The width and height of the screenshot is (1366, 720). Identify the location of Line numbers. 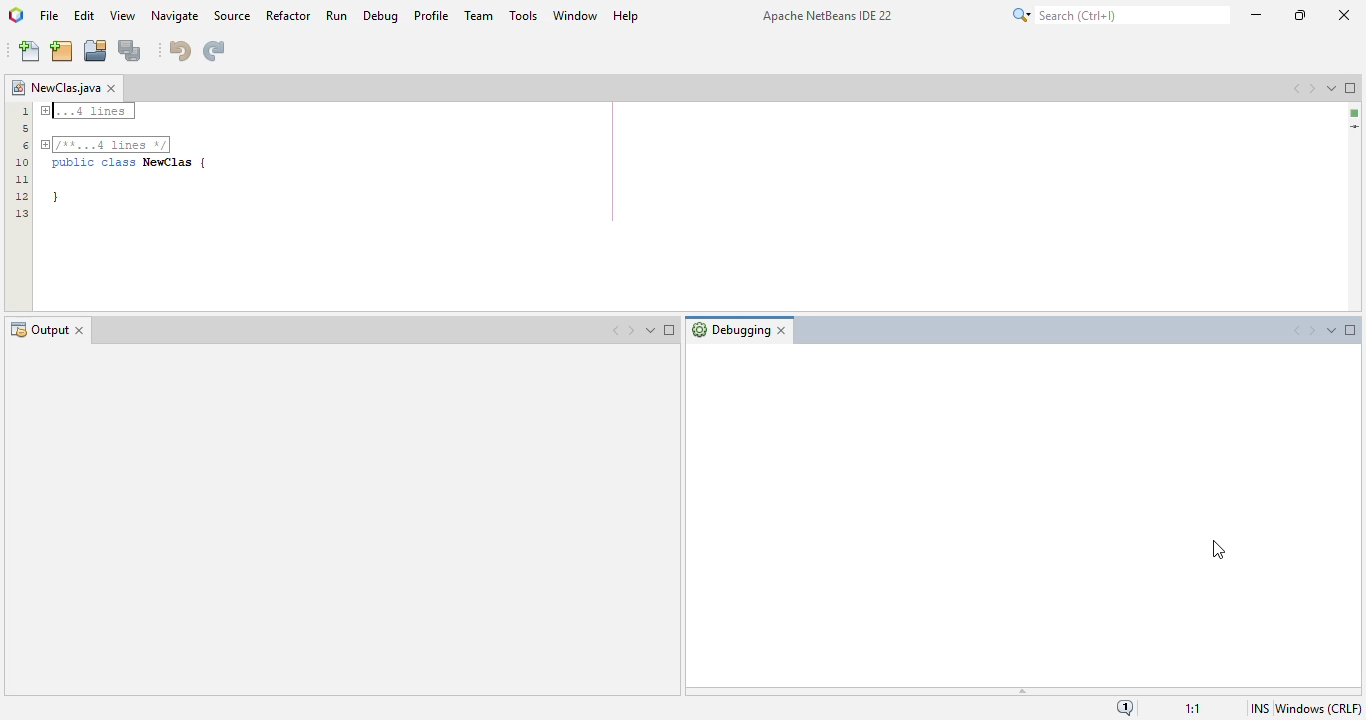
(16, 159).